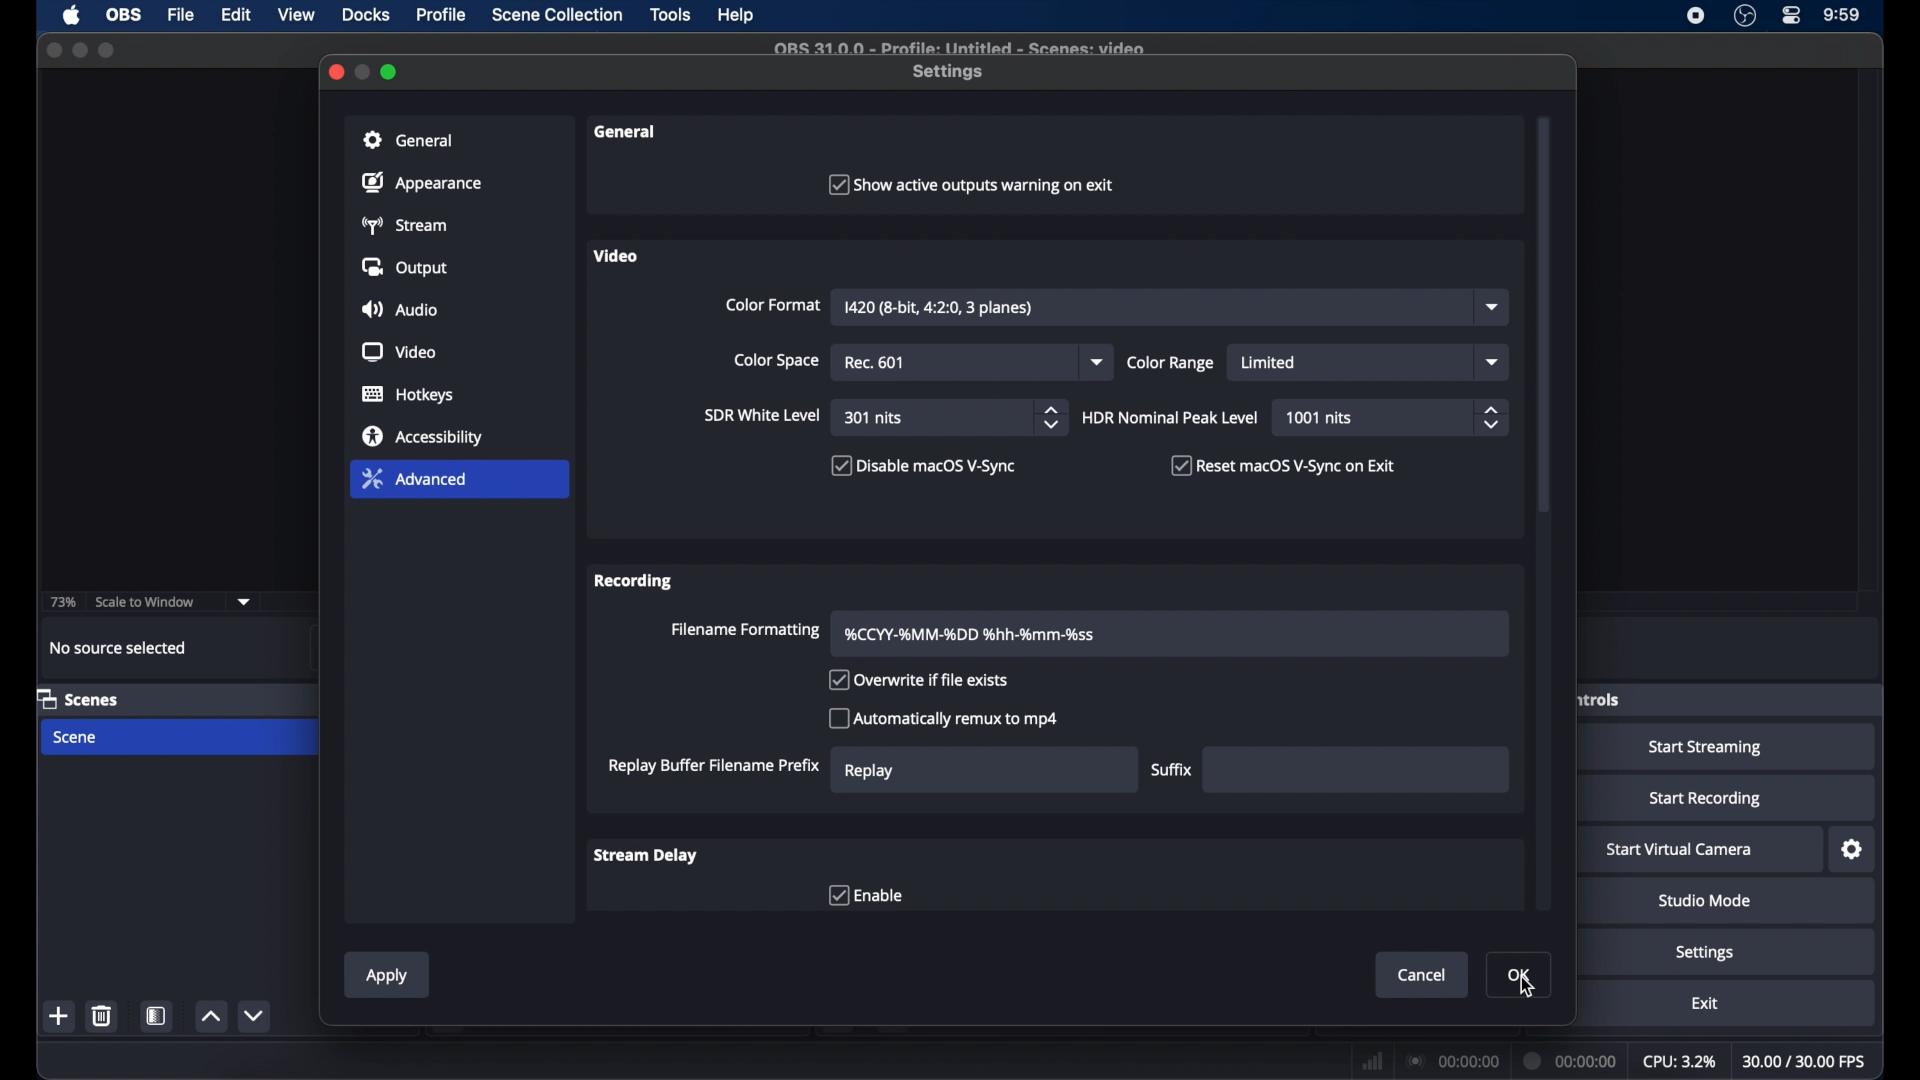  I want to click on obscure label, so click(1597, 699).